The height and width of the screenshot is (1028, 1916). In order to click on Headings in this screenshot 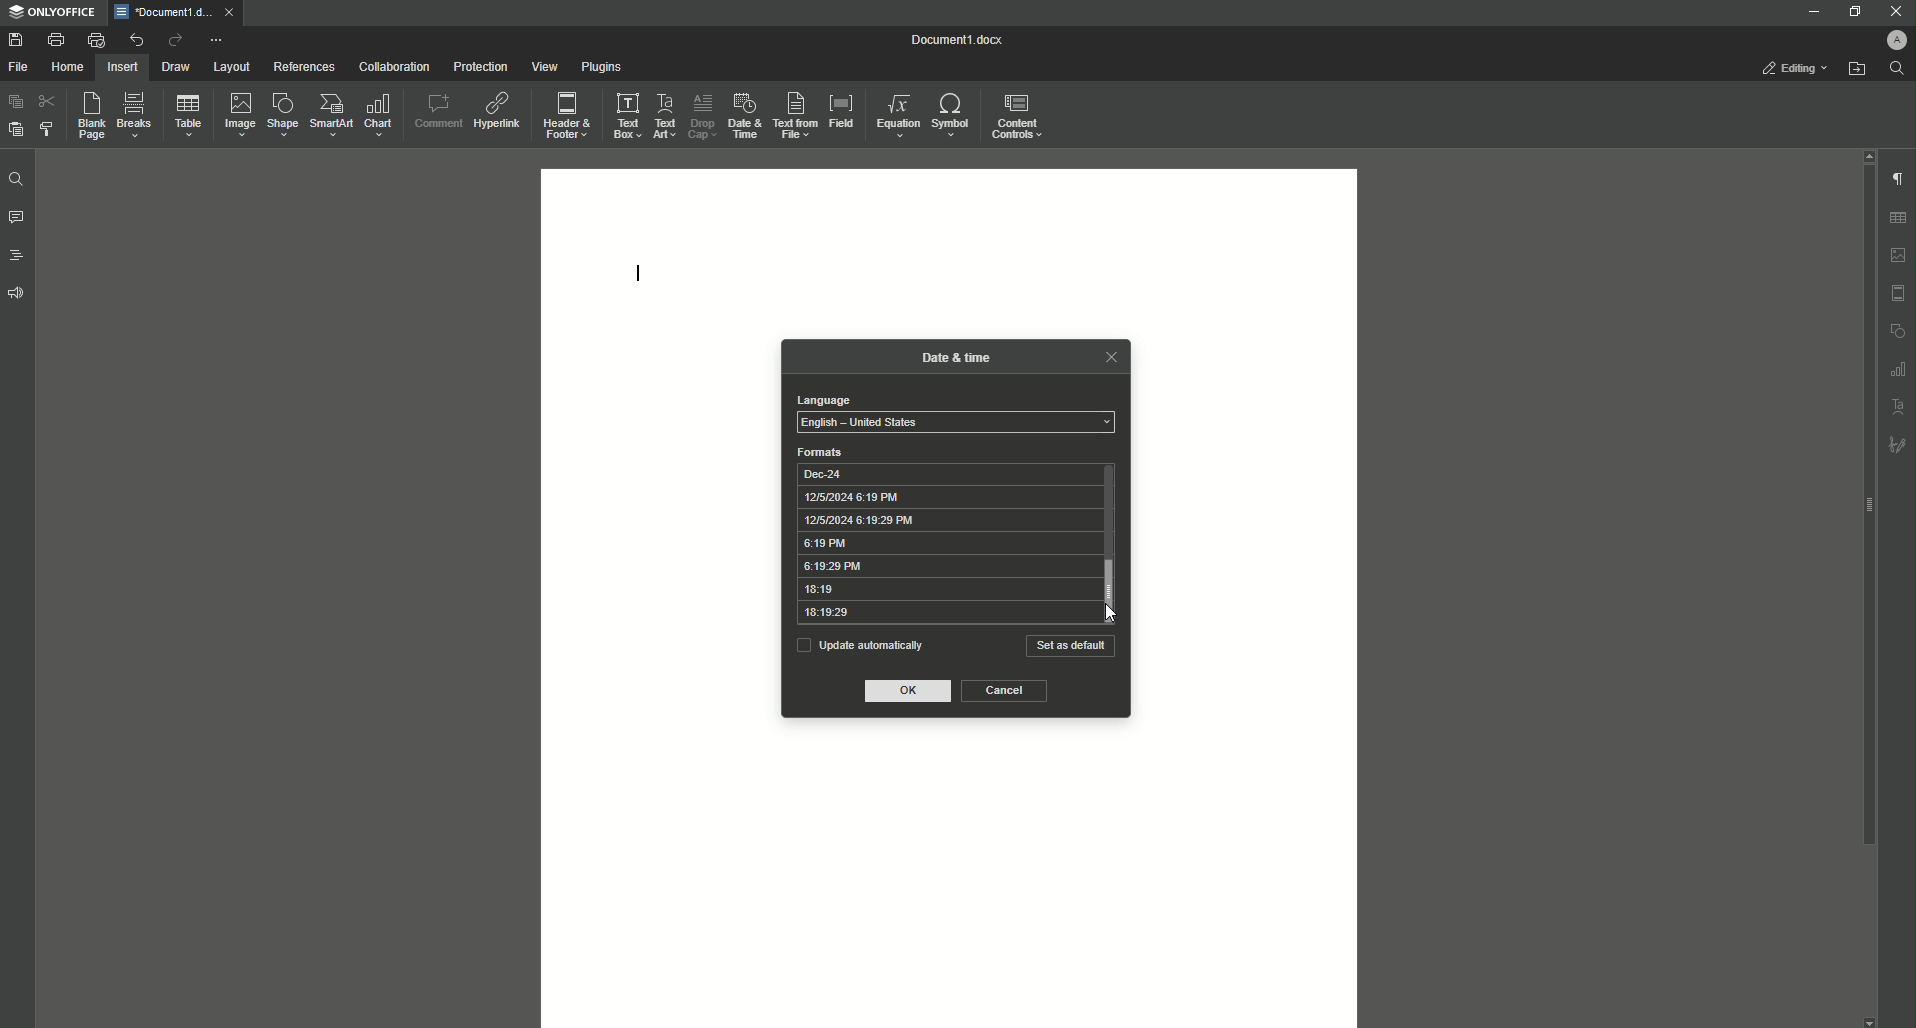, I will do `click(15, 254)`.